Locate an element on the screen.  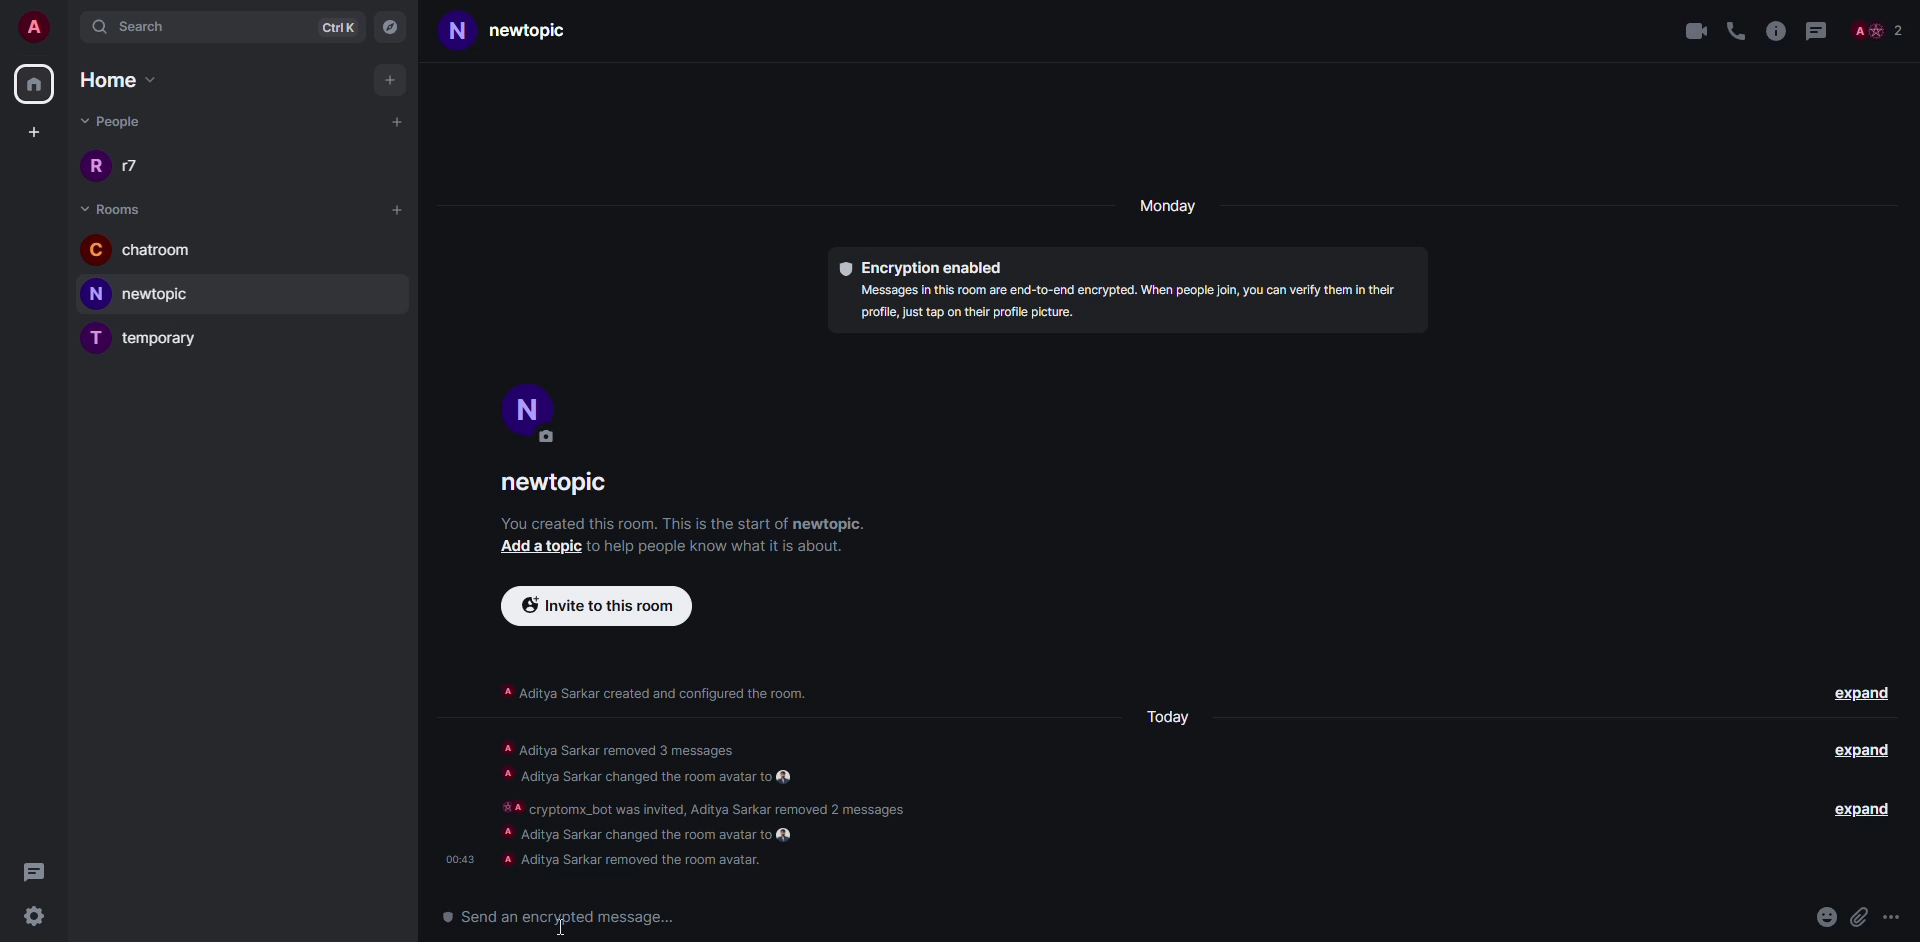
account is located at coordinates (36, 24).